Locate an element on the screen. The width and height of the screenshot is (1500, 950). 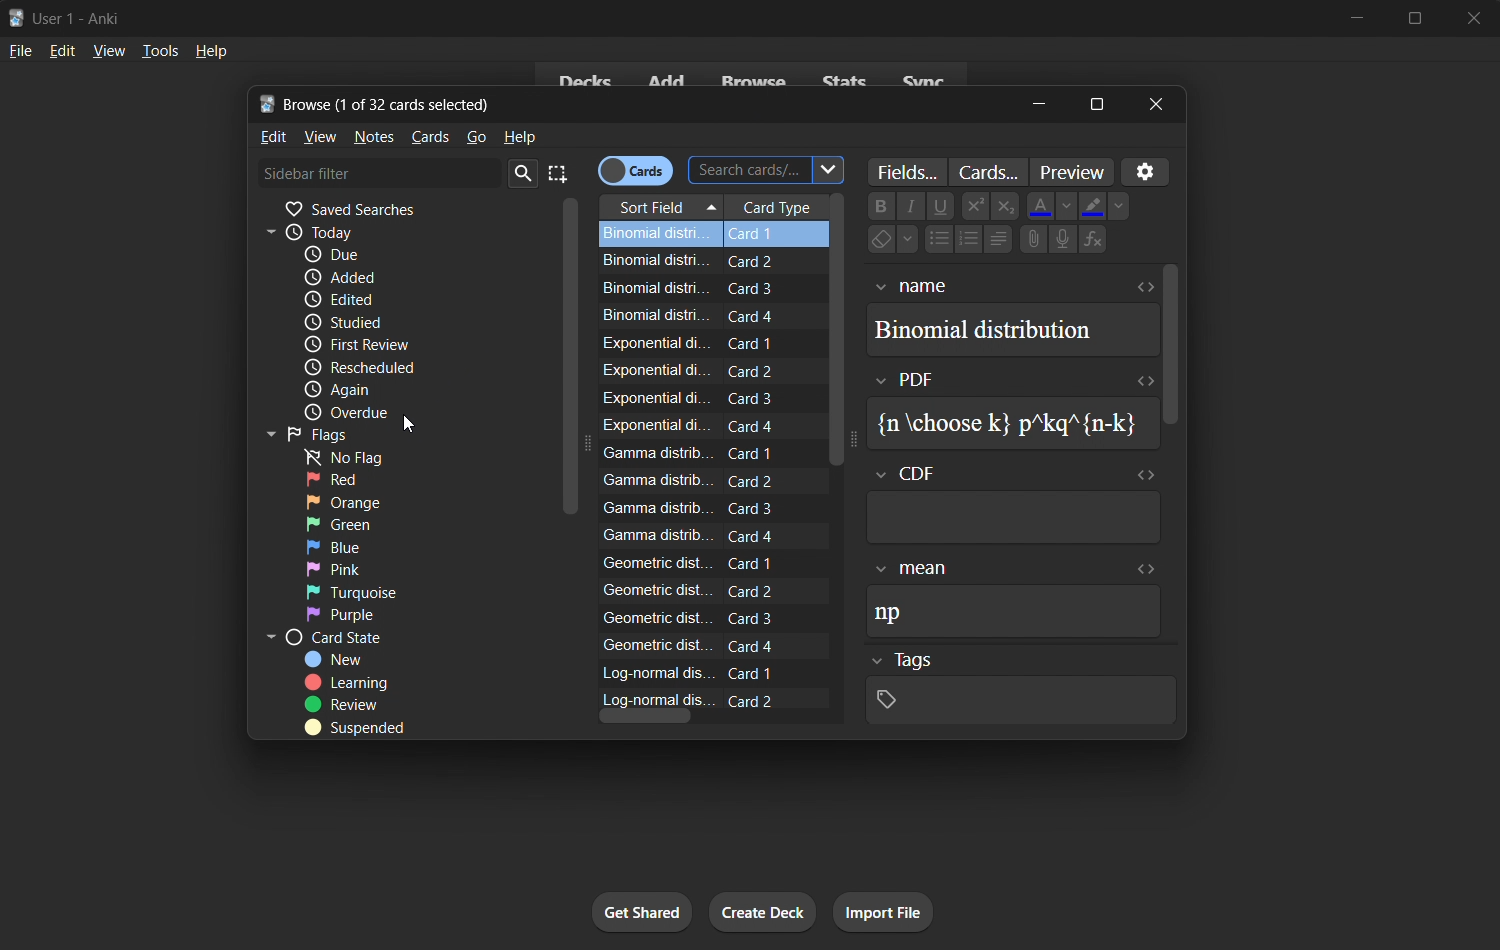
maximize is located at coordinates (1097, 103).